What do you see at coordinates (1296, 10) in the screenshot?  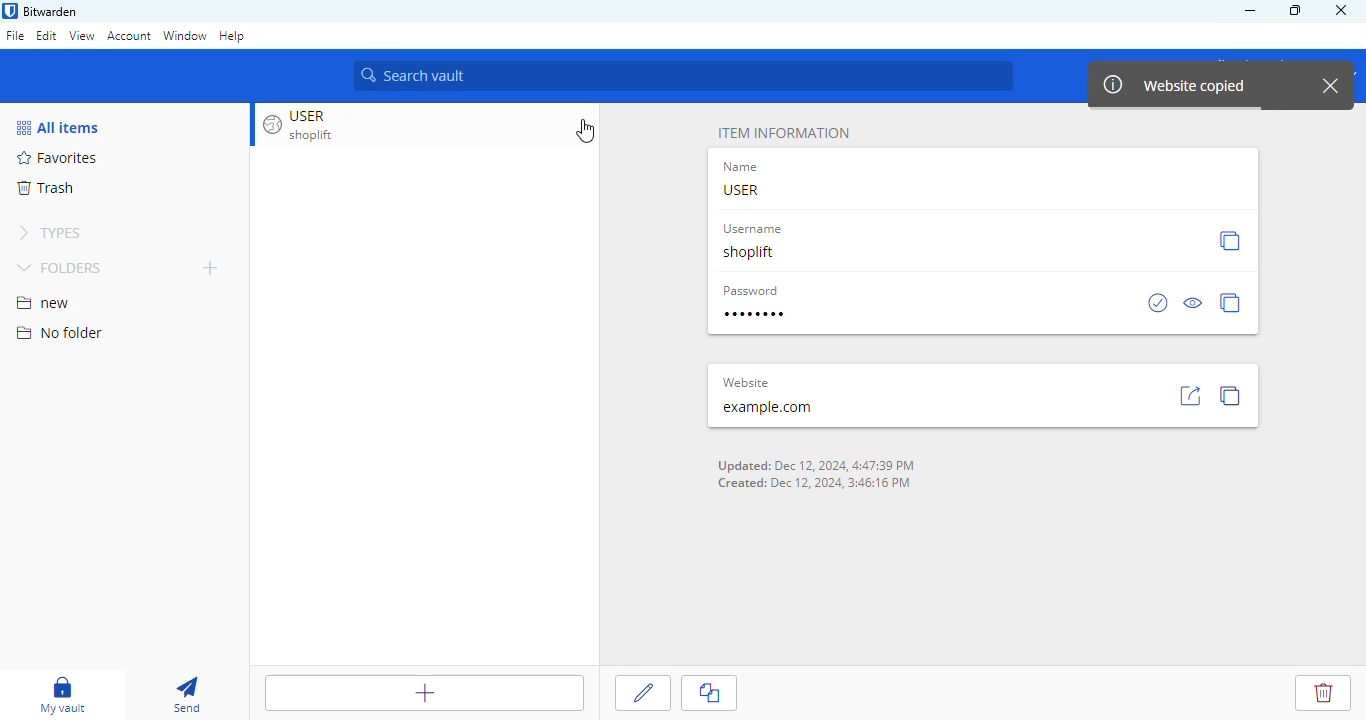 I see `maximize` at bounding box center [1296, 10].